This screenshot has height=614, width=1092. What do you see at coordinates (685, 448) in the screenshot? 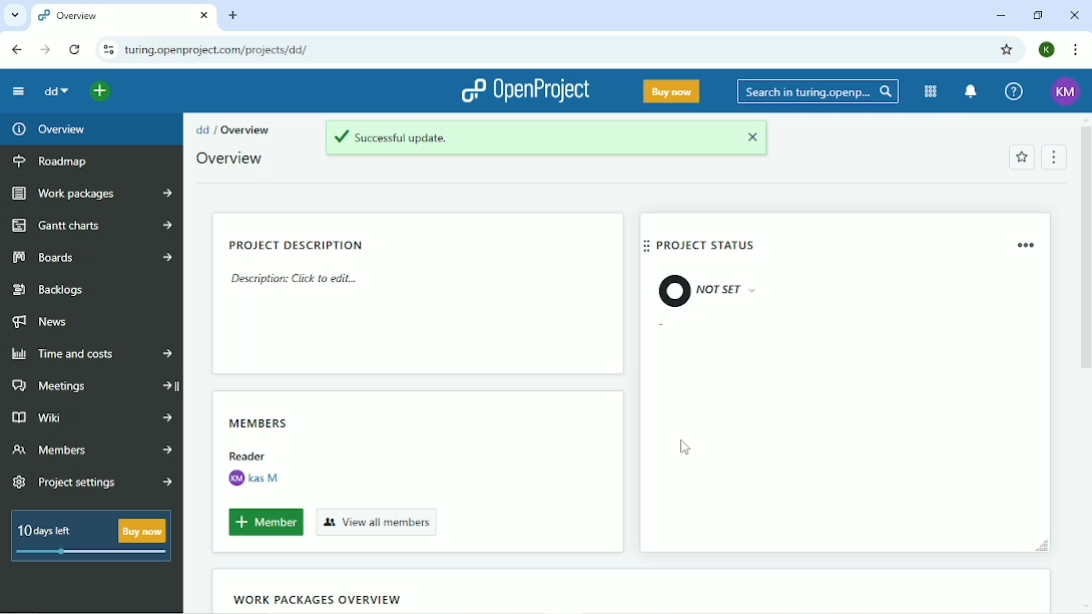
I see `Cursor` at bounding box center [685, 448].